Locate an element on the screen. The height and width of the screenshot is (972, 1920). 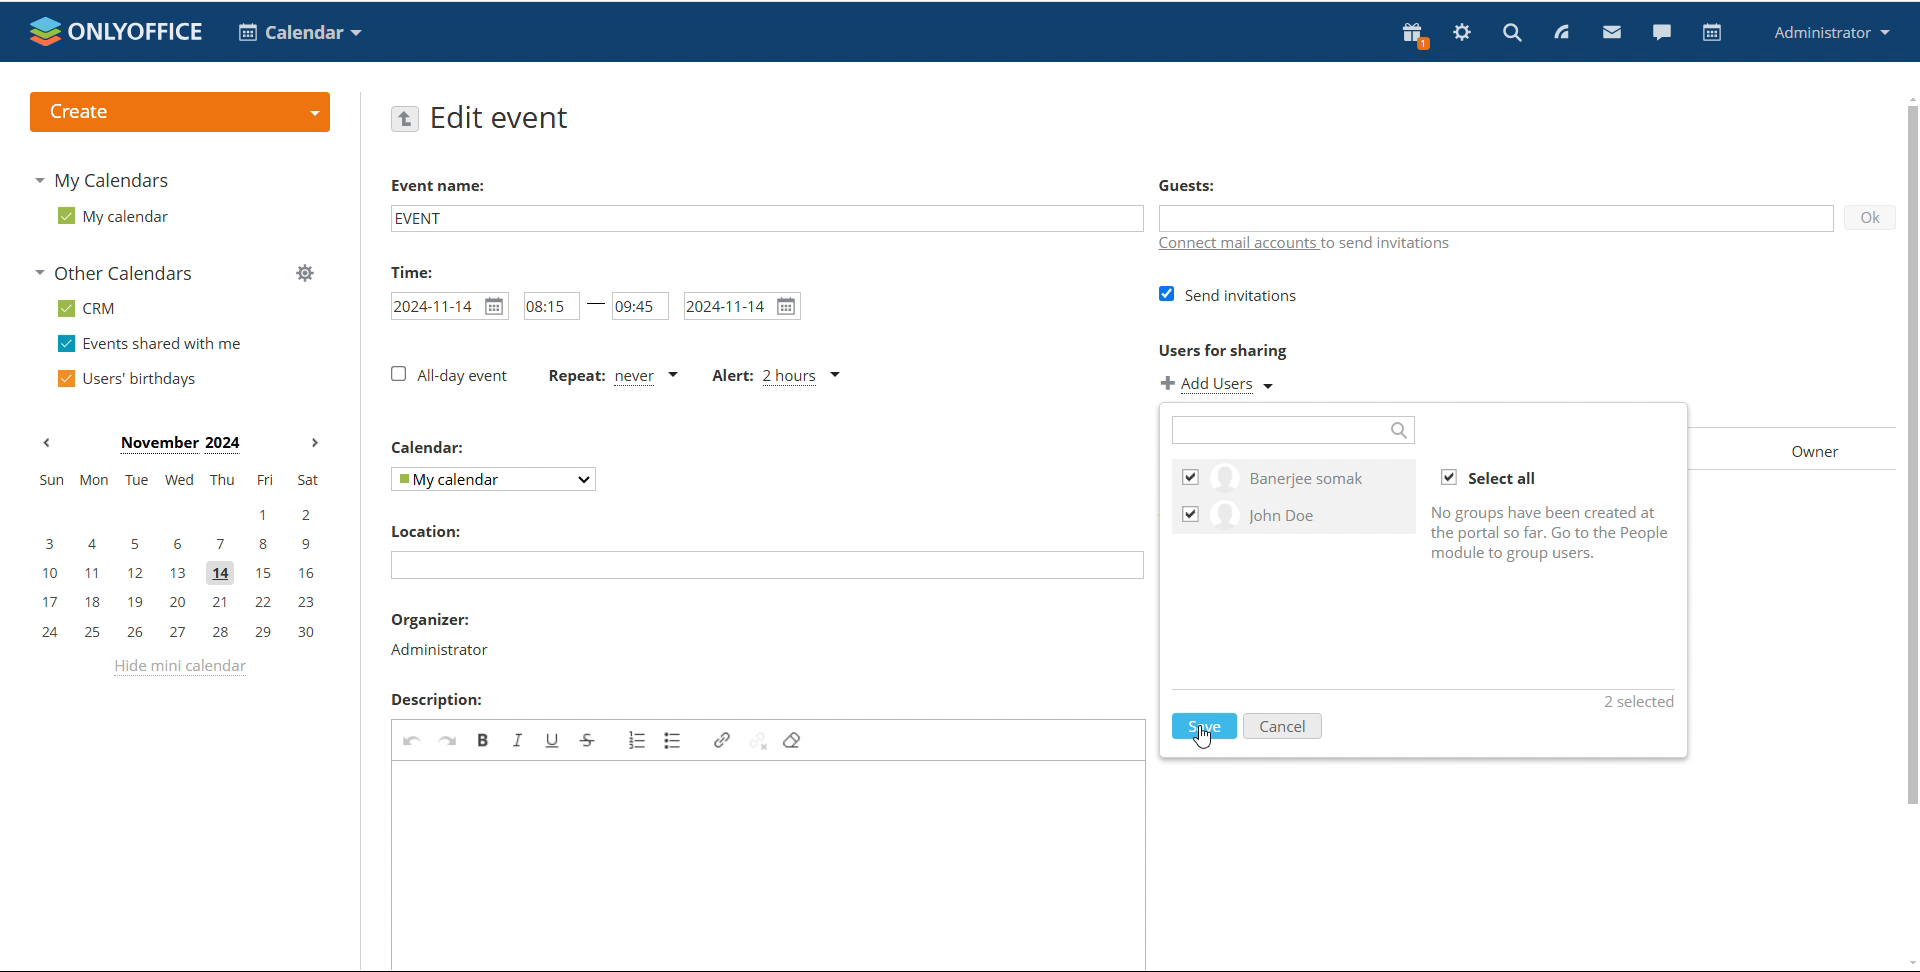
select all ticked is located at coordinates (1490, 478).